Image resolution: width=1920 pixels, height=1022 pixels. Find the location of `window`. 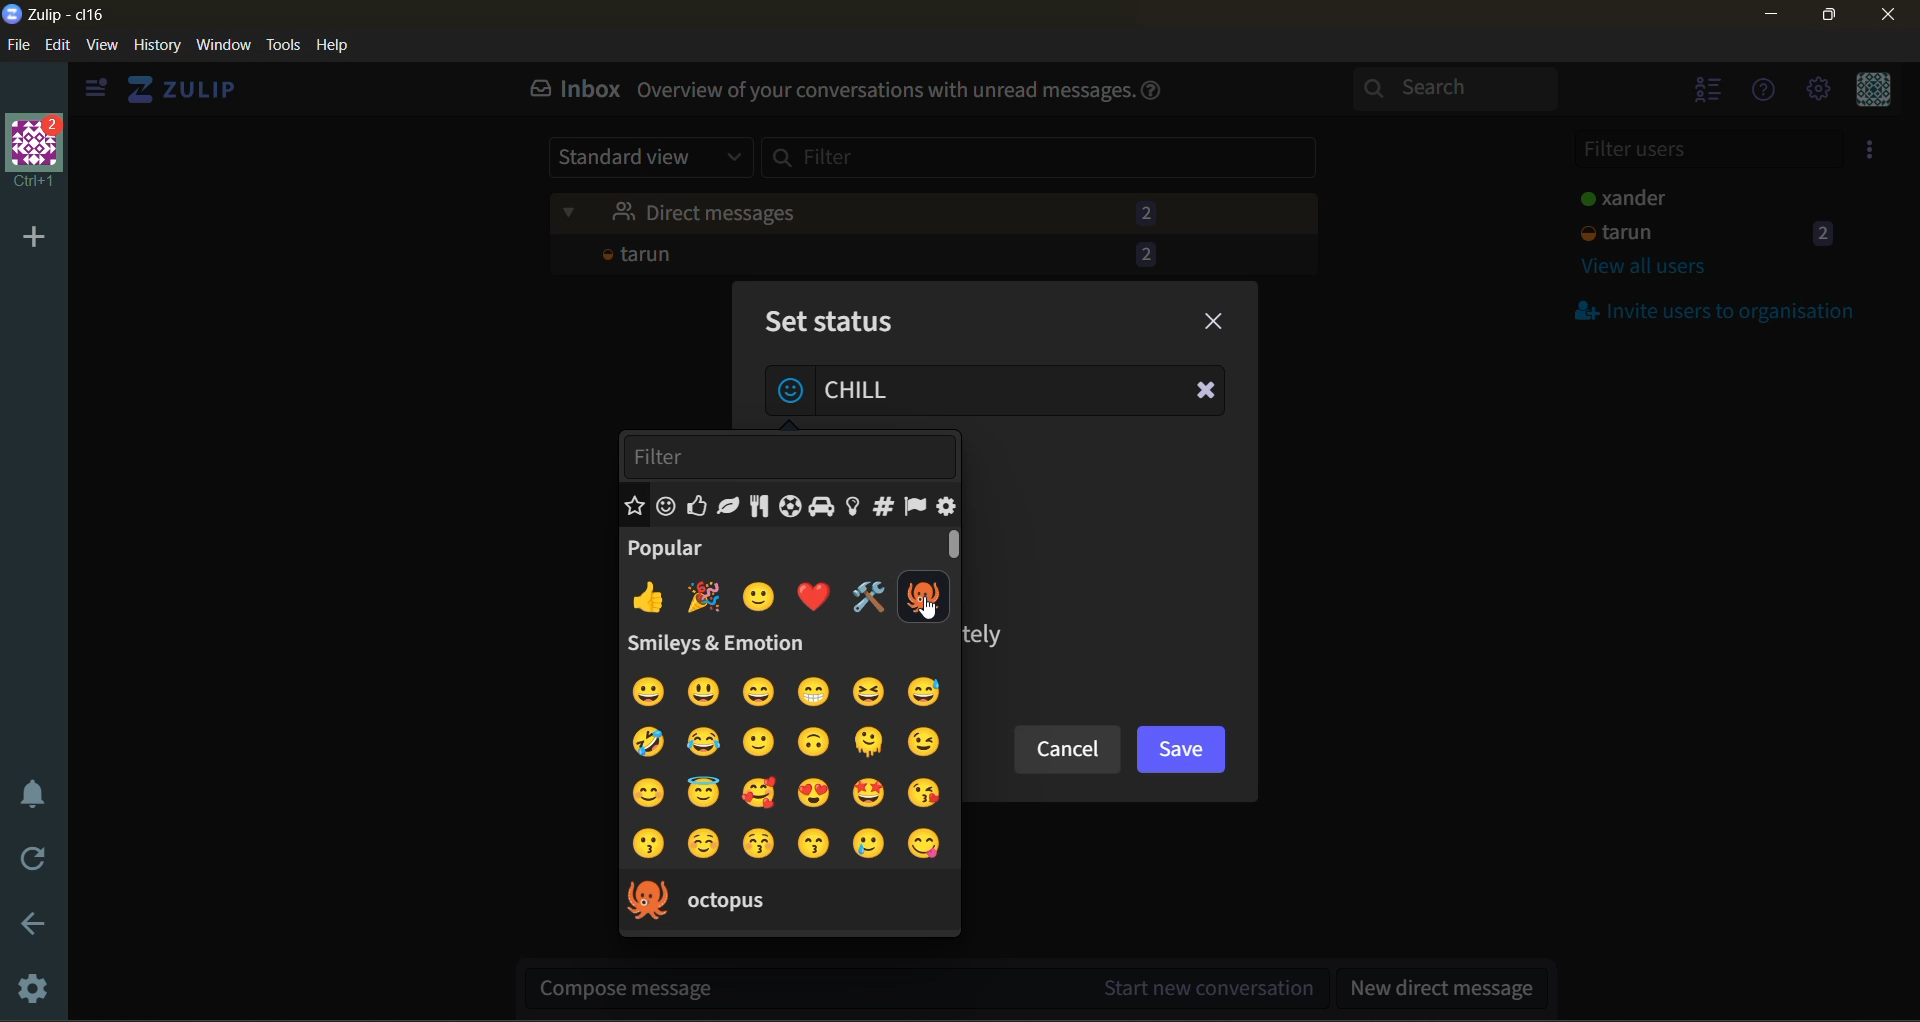

window is located at coordinates (226, 47).